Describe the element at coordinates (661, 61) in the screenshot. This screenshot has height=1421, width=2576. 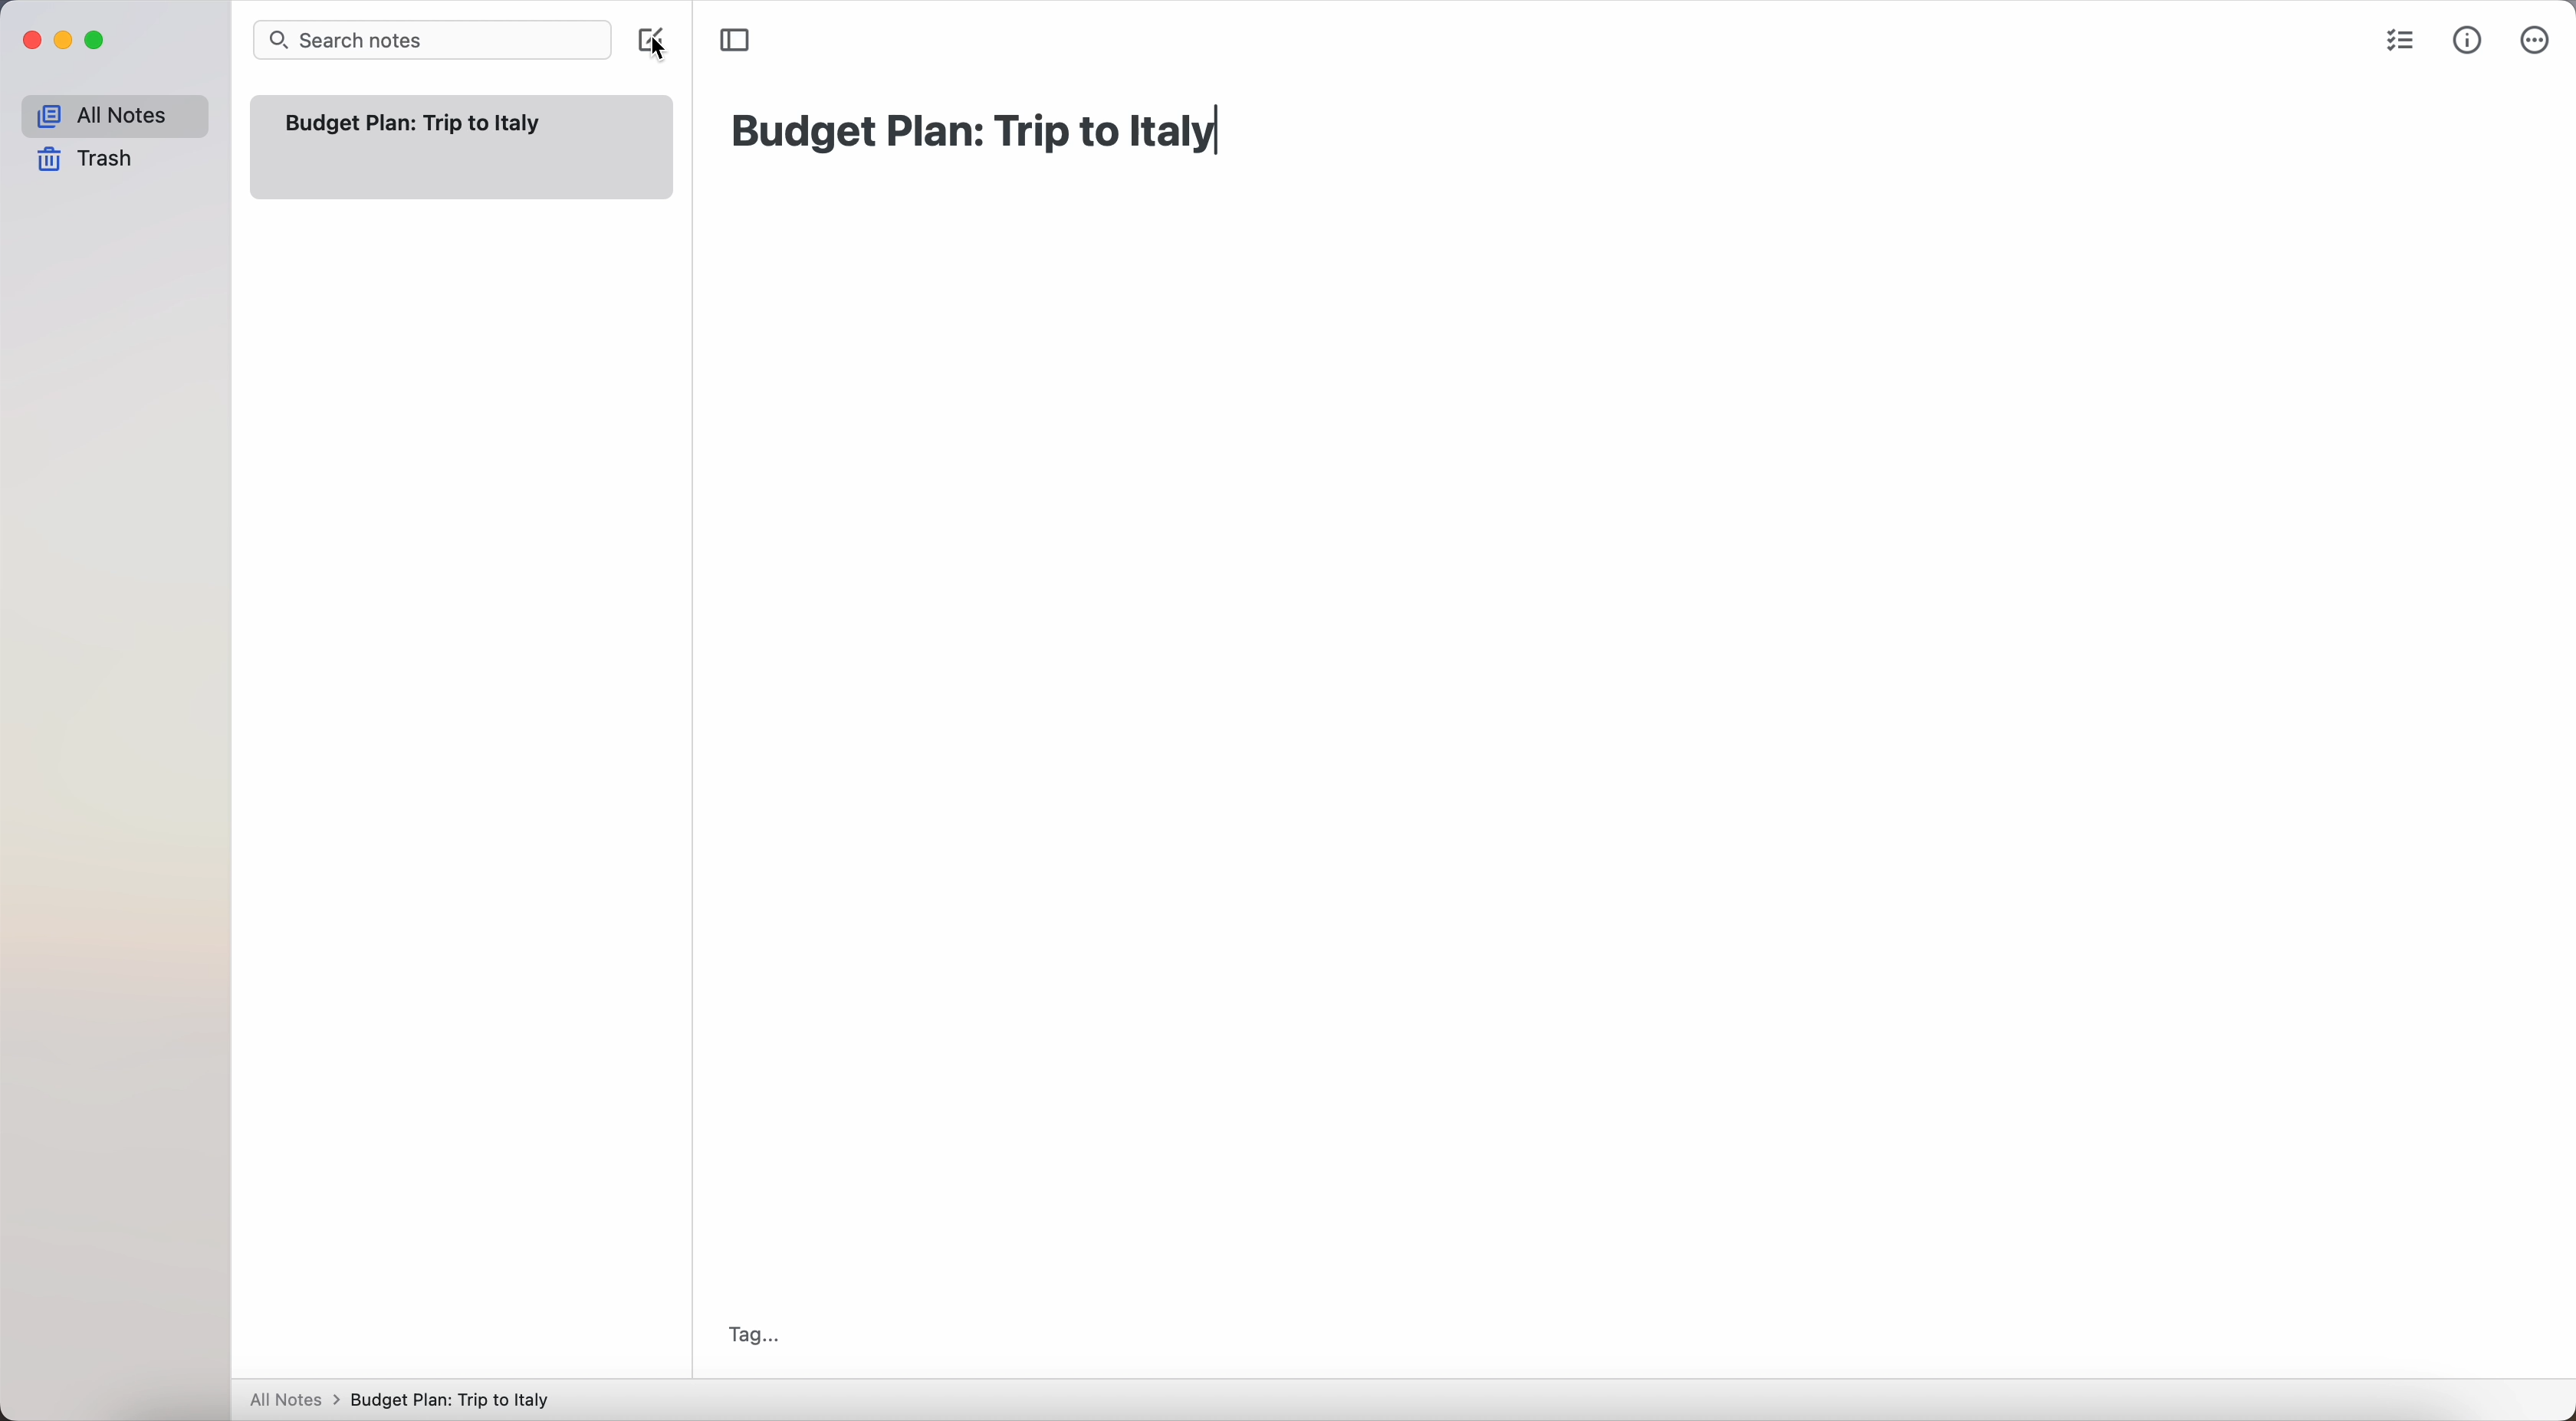
I see `cursor` at that location.